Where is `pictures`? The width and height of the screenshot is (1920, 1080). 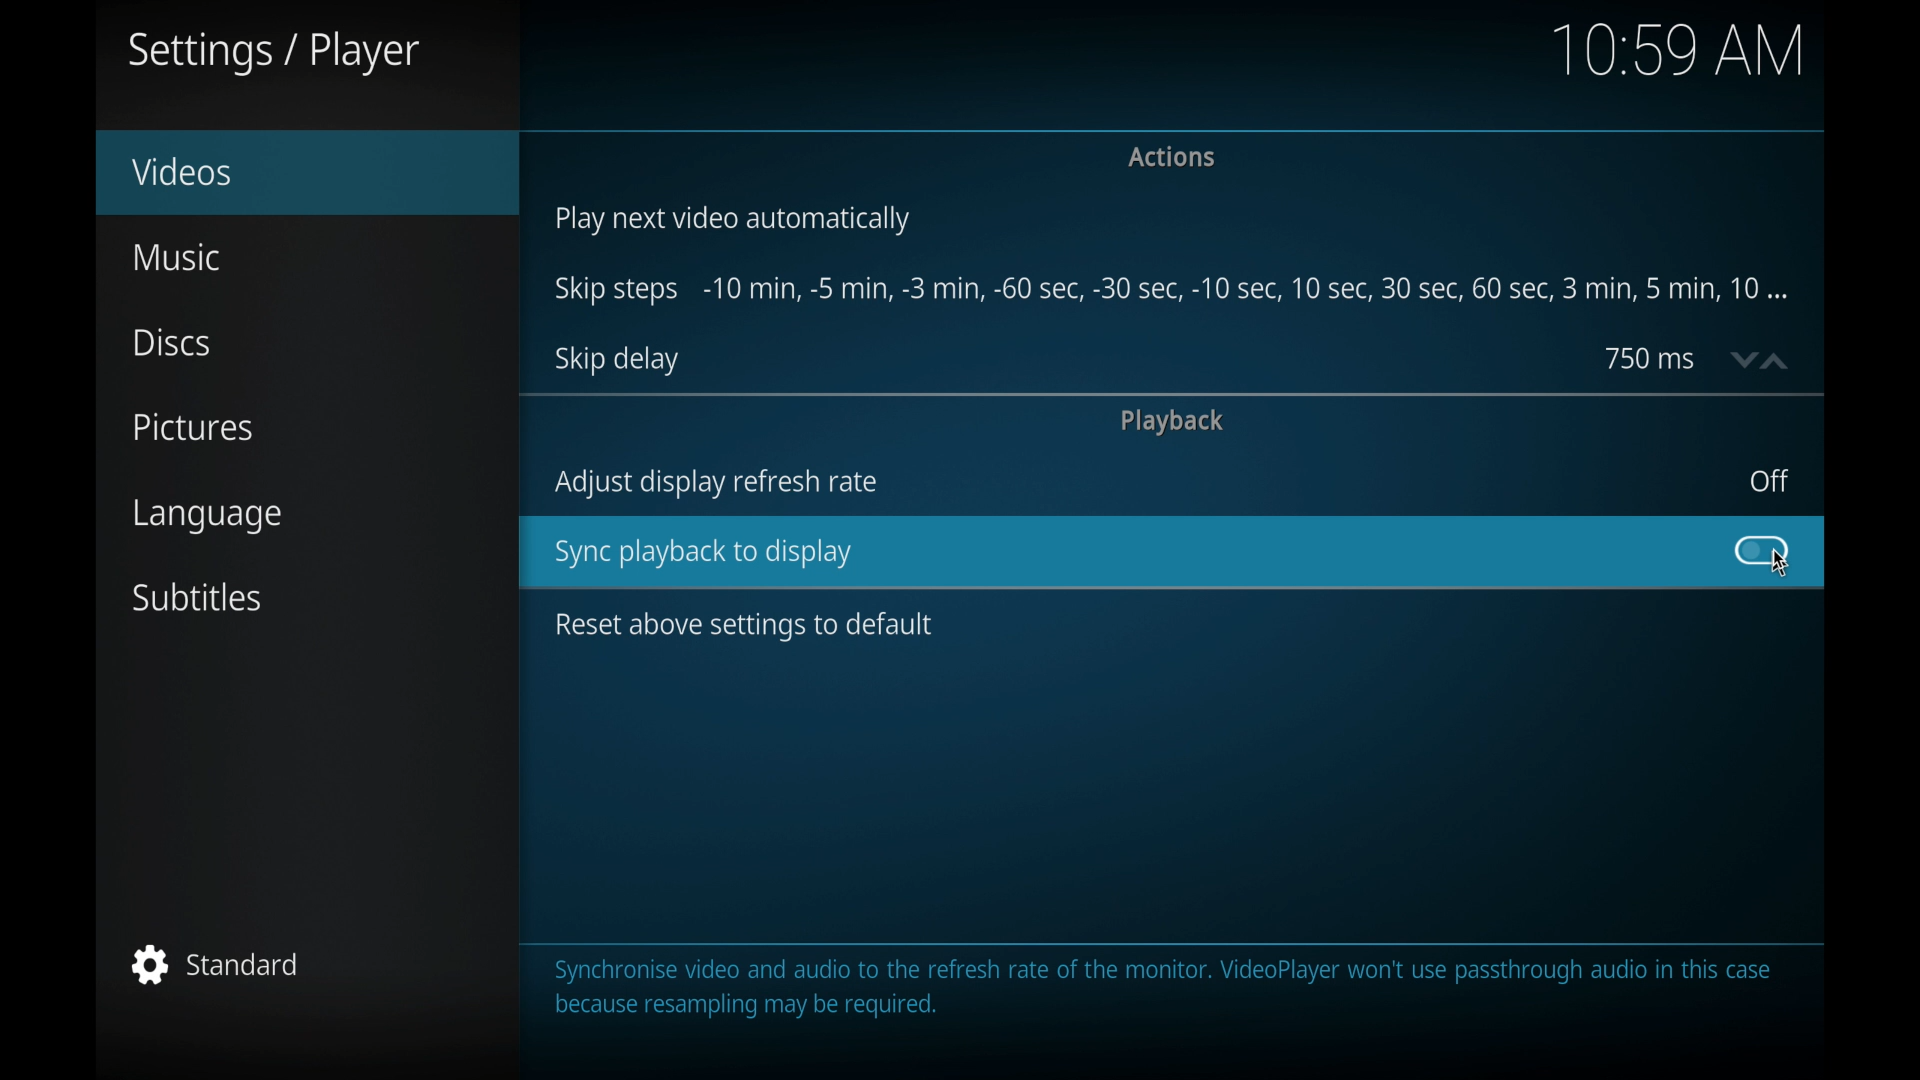
pictures is located at coordinates (193, 429).